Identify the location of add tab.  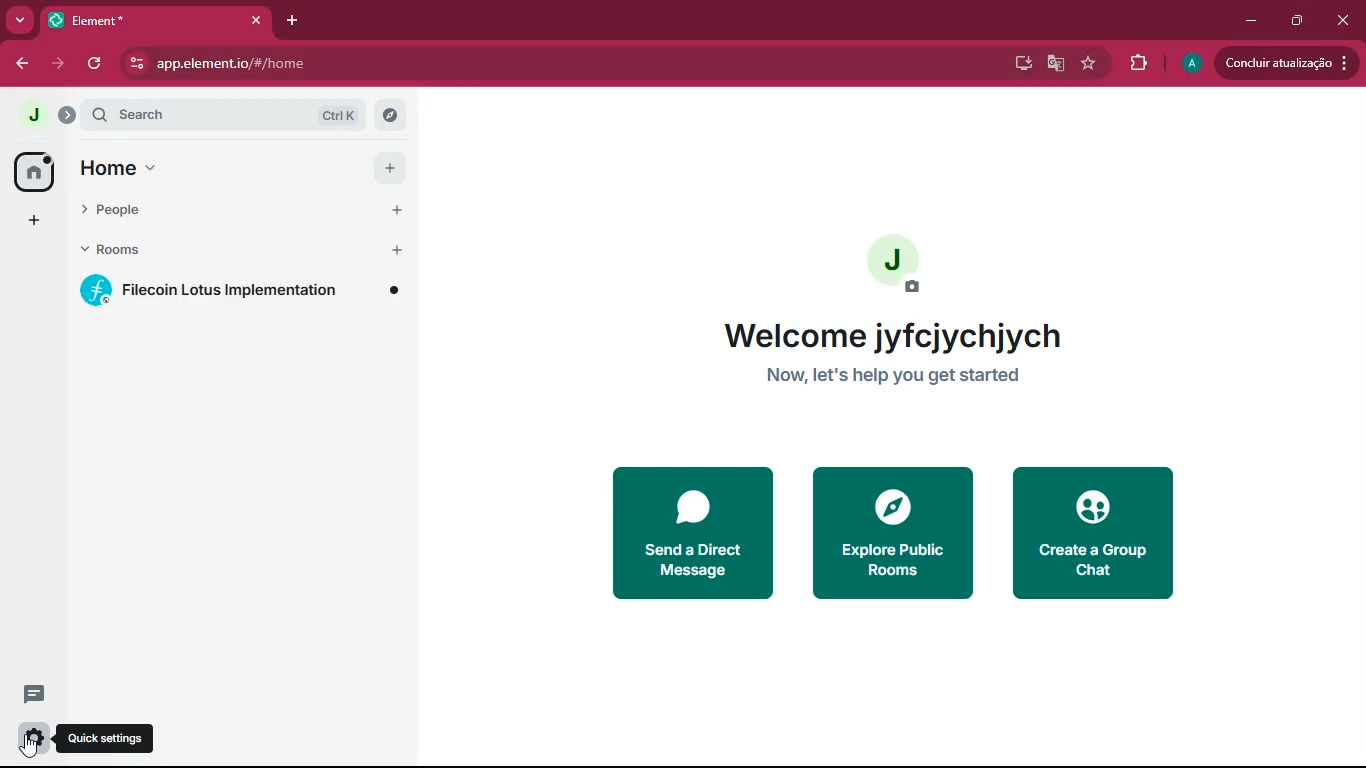
(292, 21).